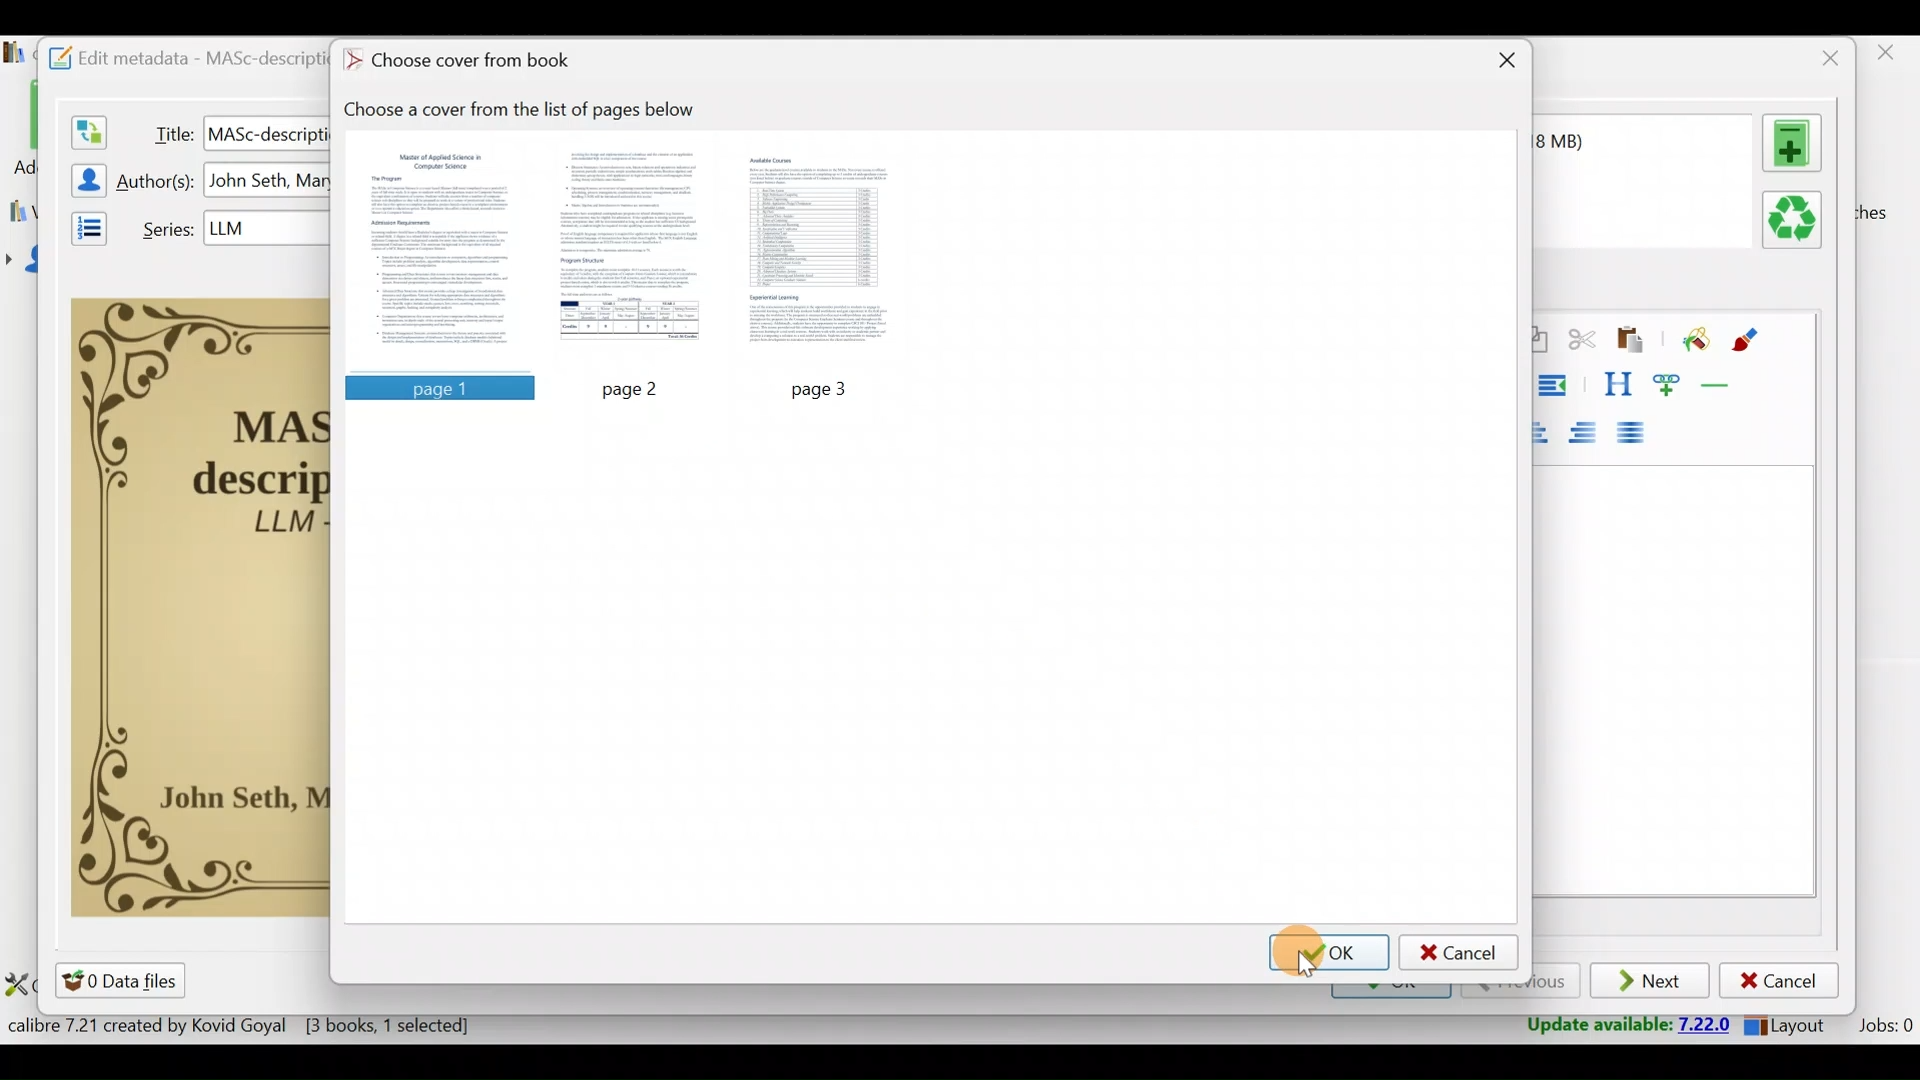 The height and width of the screenshot is (1080, 1920). What do you see at coordinates (437, 387) in the screenshot?
I see `` at bounding box center [437, 387].